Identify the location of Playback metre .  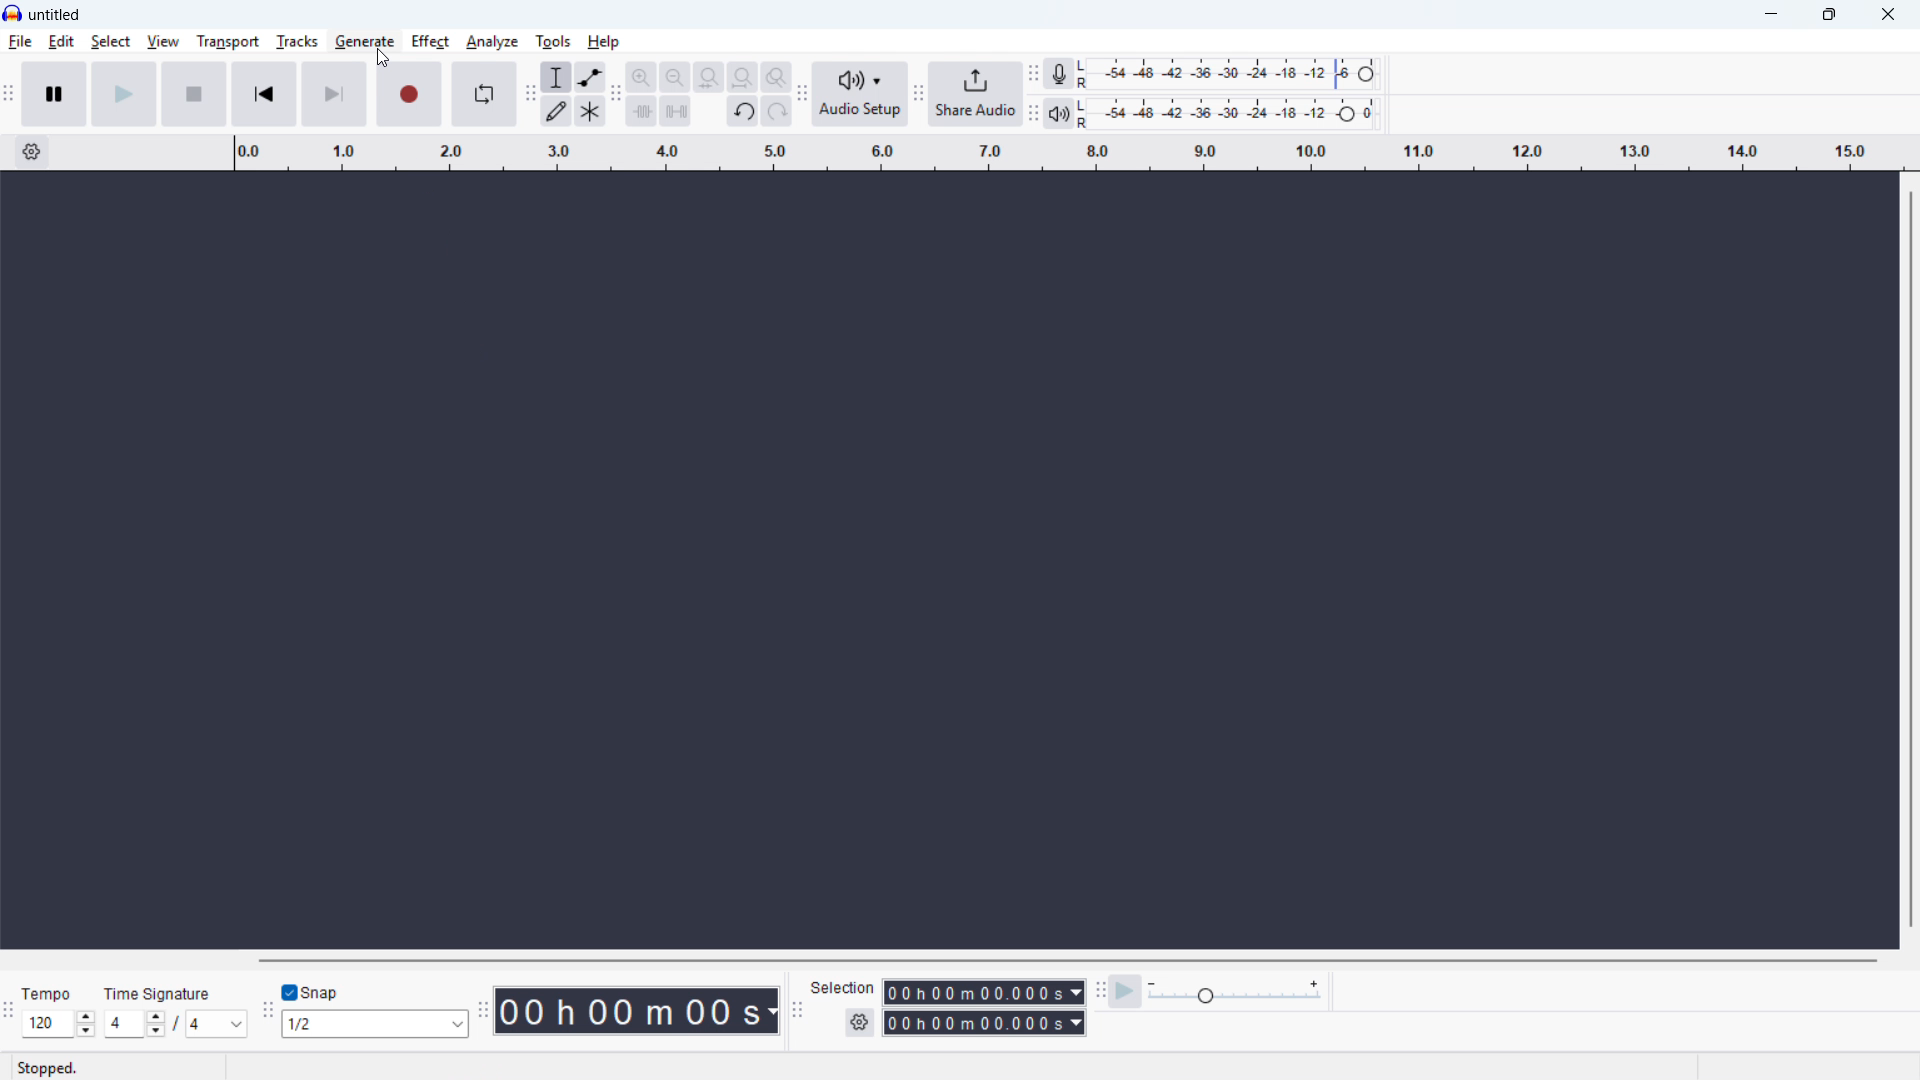
(1059, 113).